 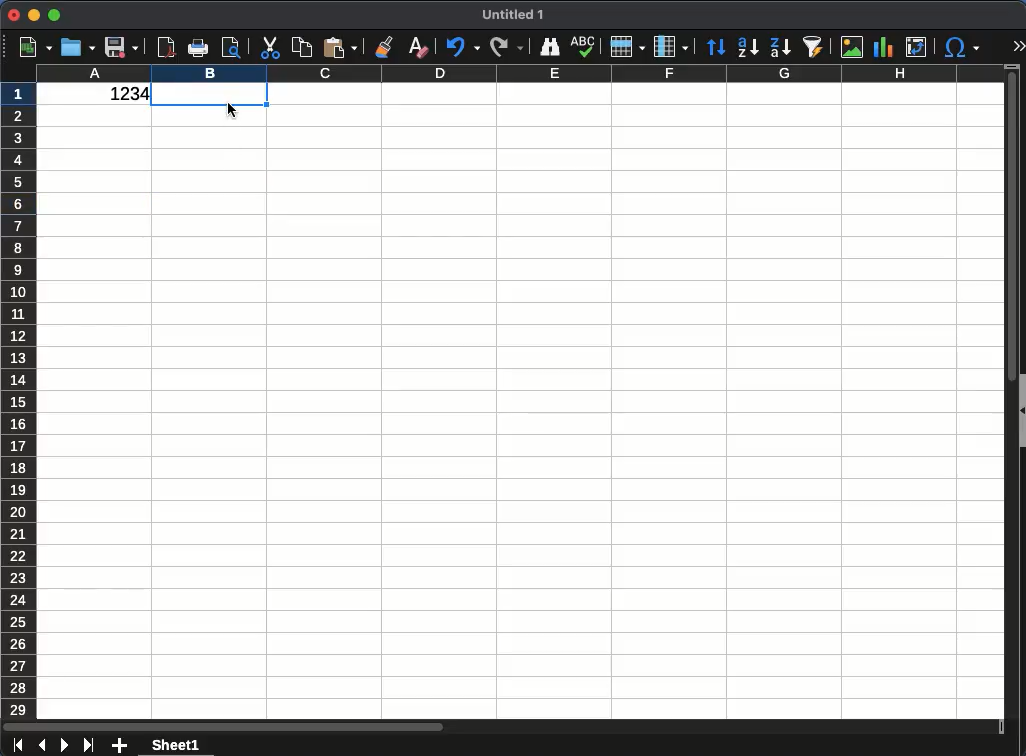 I want to click on add sheet, so click(x=121, y=747).